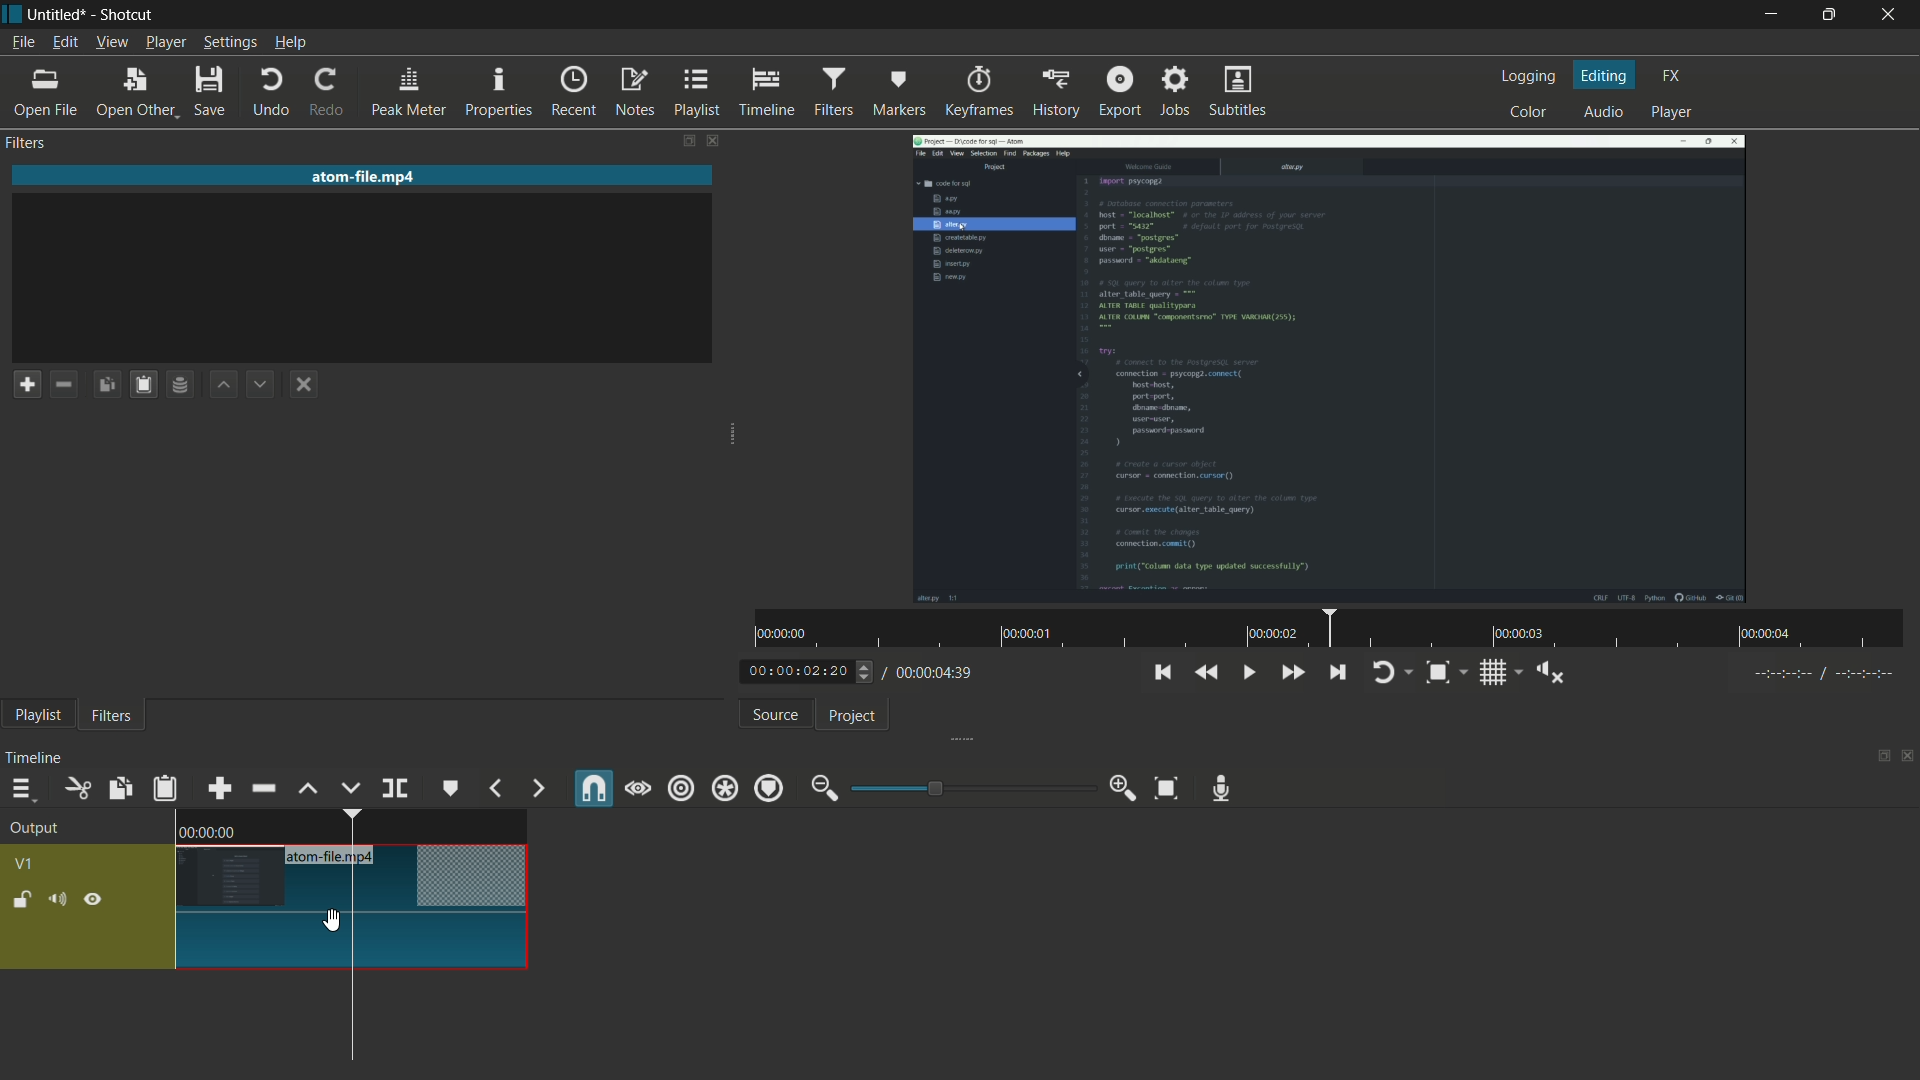  Describe the element at coordinates (1606, 76) in the screenshot. I see `editing` at that location.